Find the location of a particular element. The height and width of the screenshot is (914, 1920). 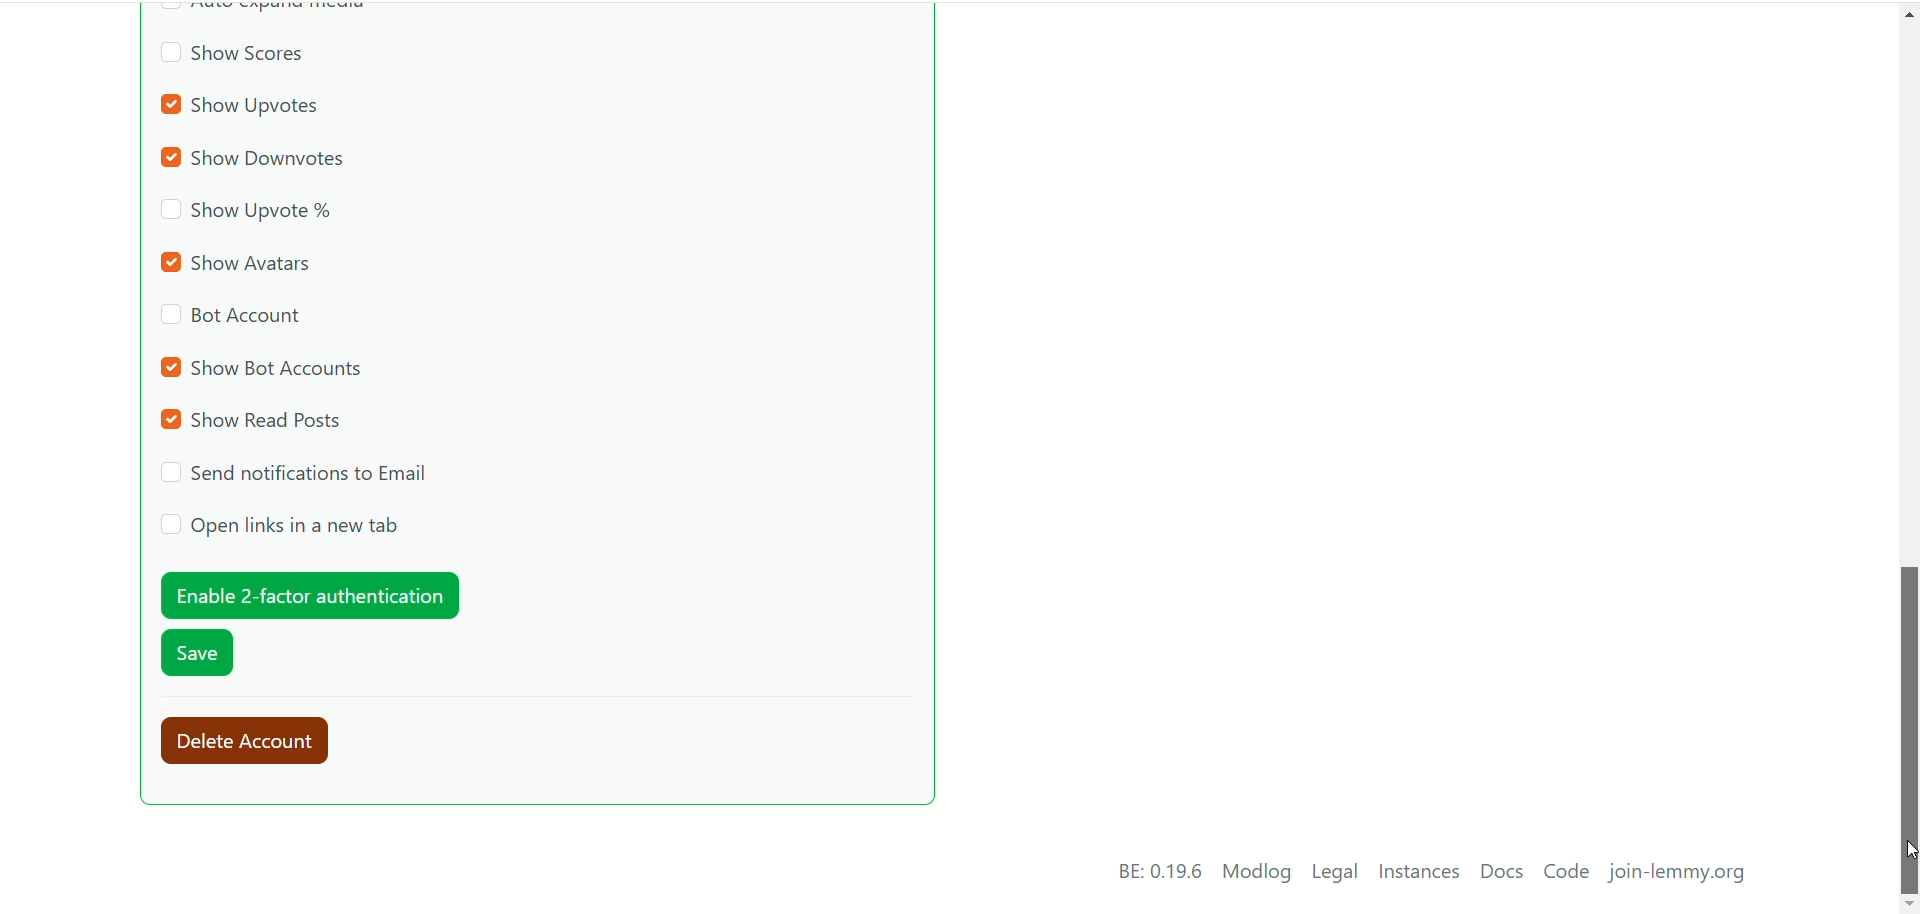

delete account is located at coordinates (254, 742).